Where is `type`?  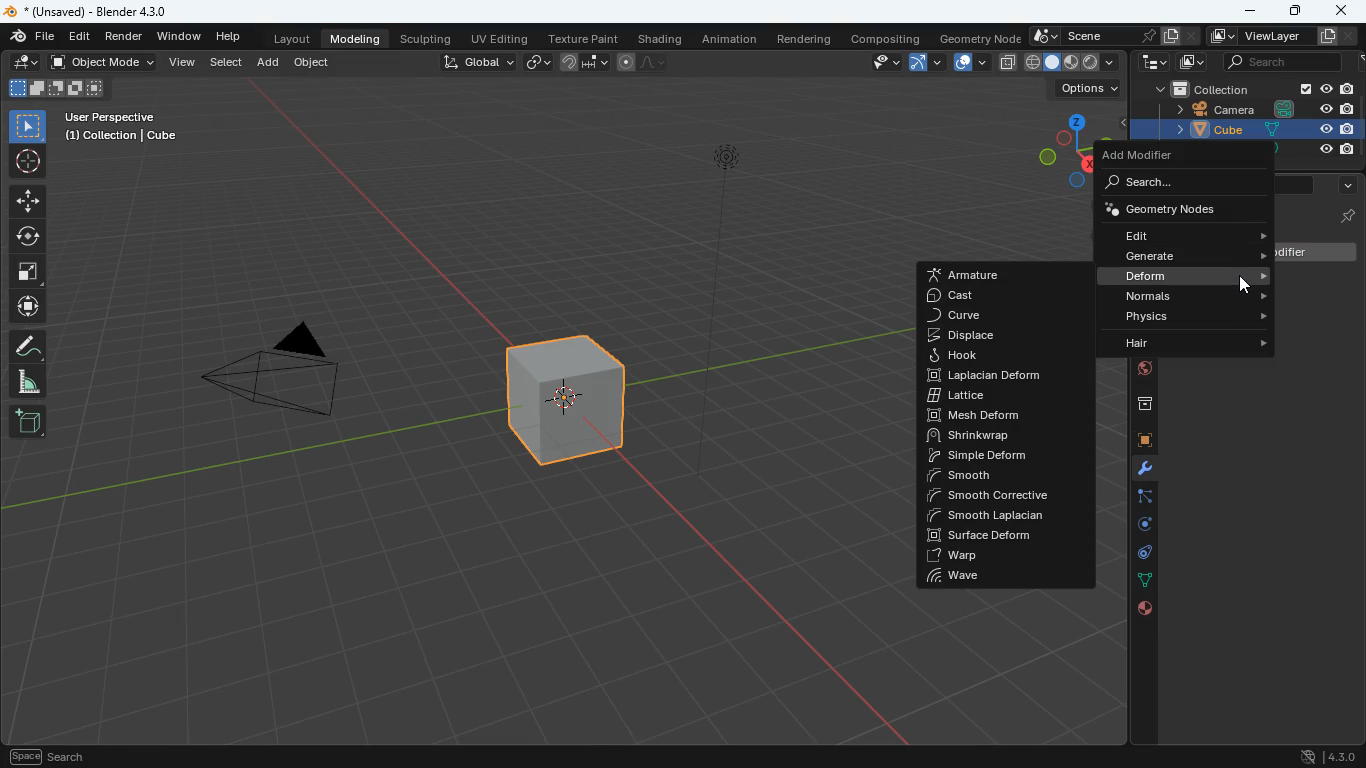 type is located at coordinates (1058, 63).